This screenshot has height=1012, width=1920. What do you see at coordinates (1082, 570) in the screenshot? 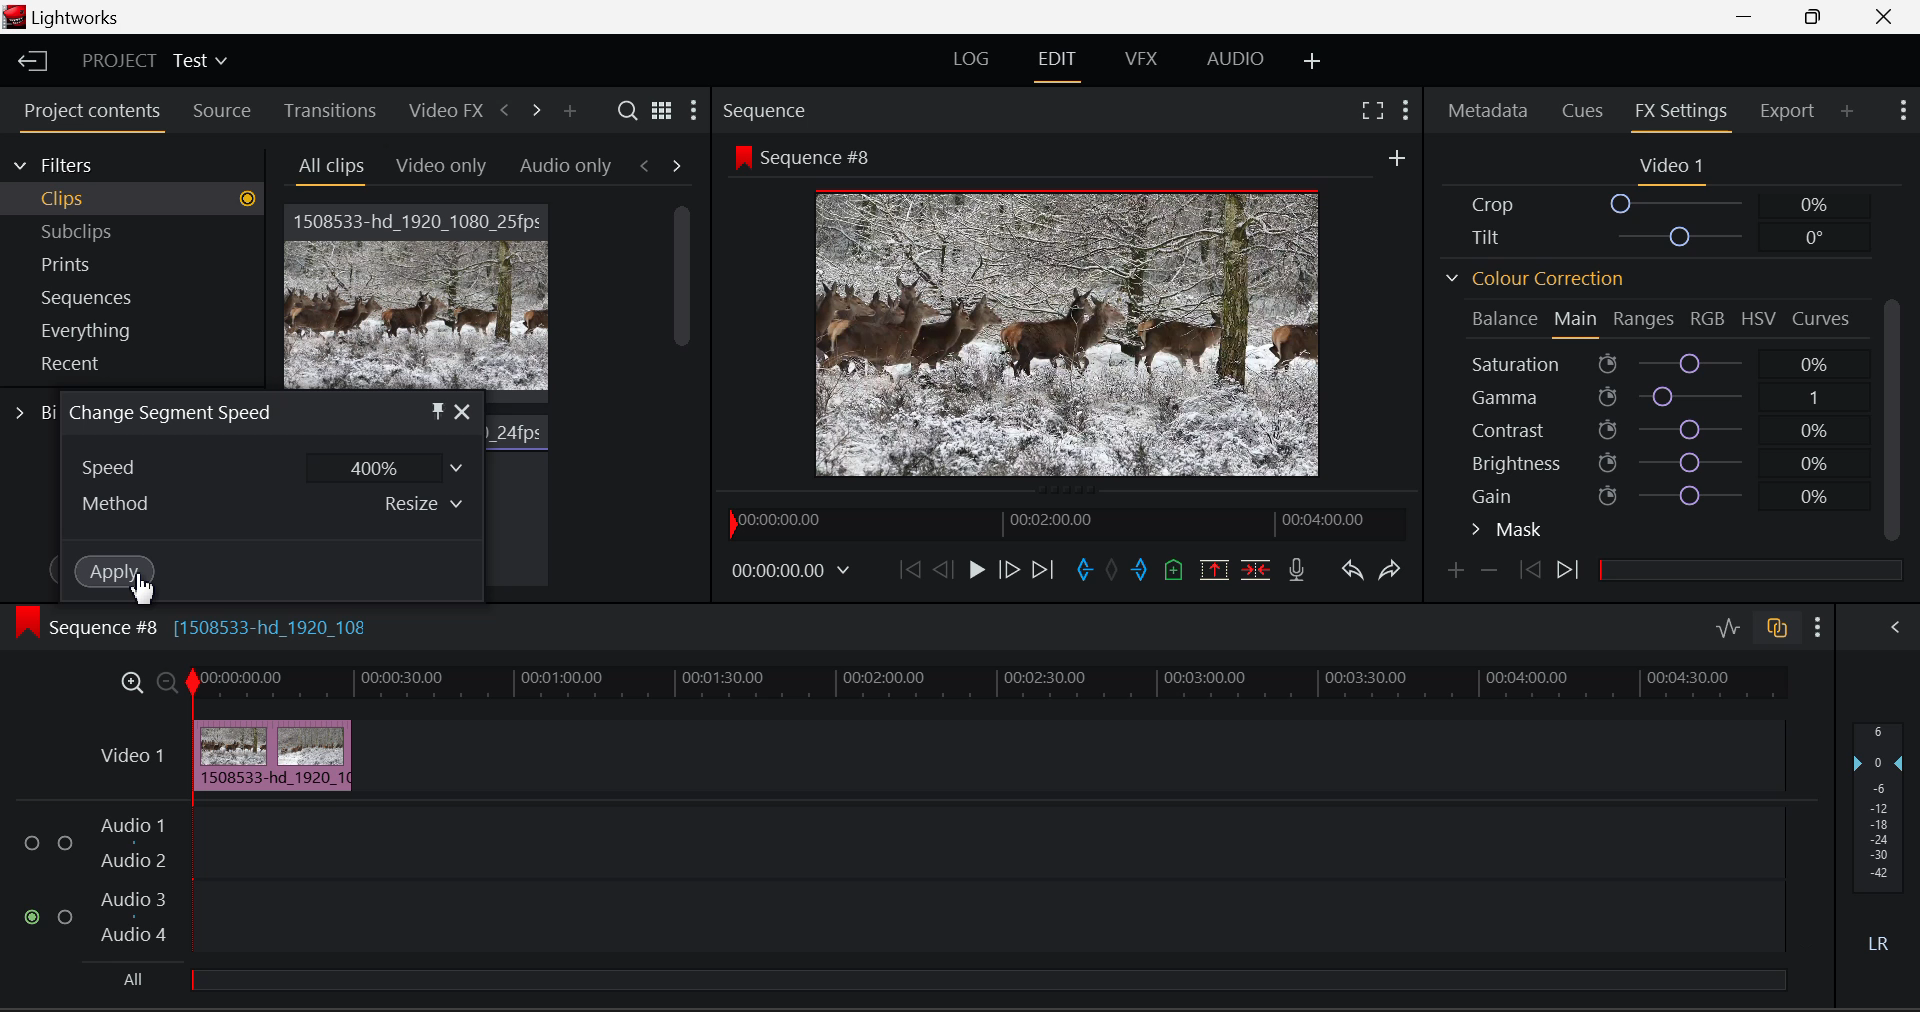
I see `Cut In` at bounding box center [1082, 570].